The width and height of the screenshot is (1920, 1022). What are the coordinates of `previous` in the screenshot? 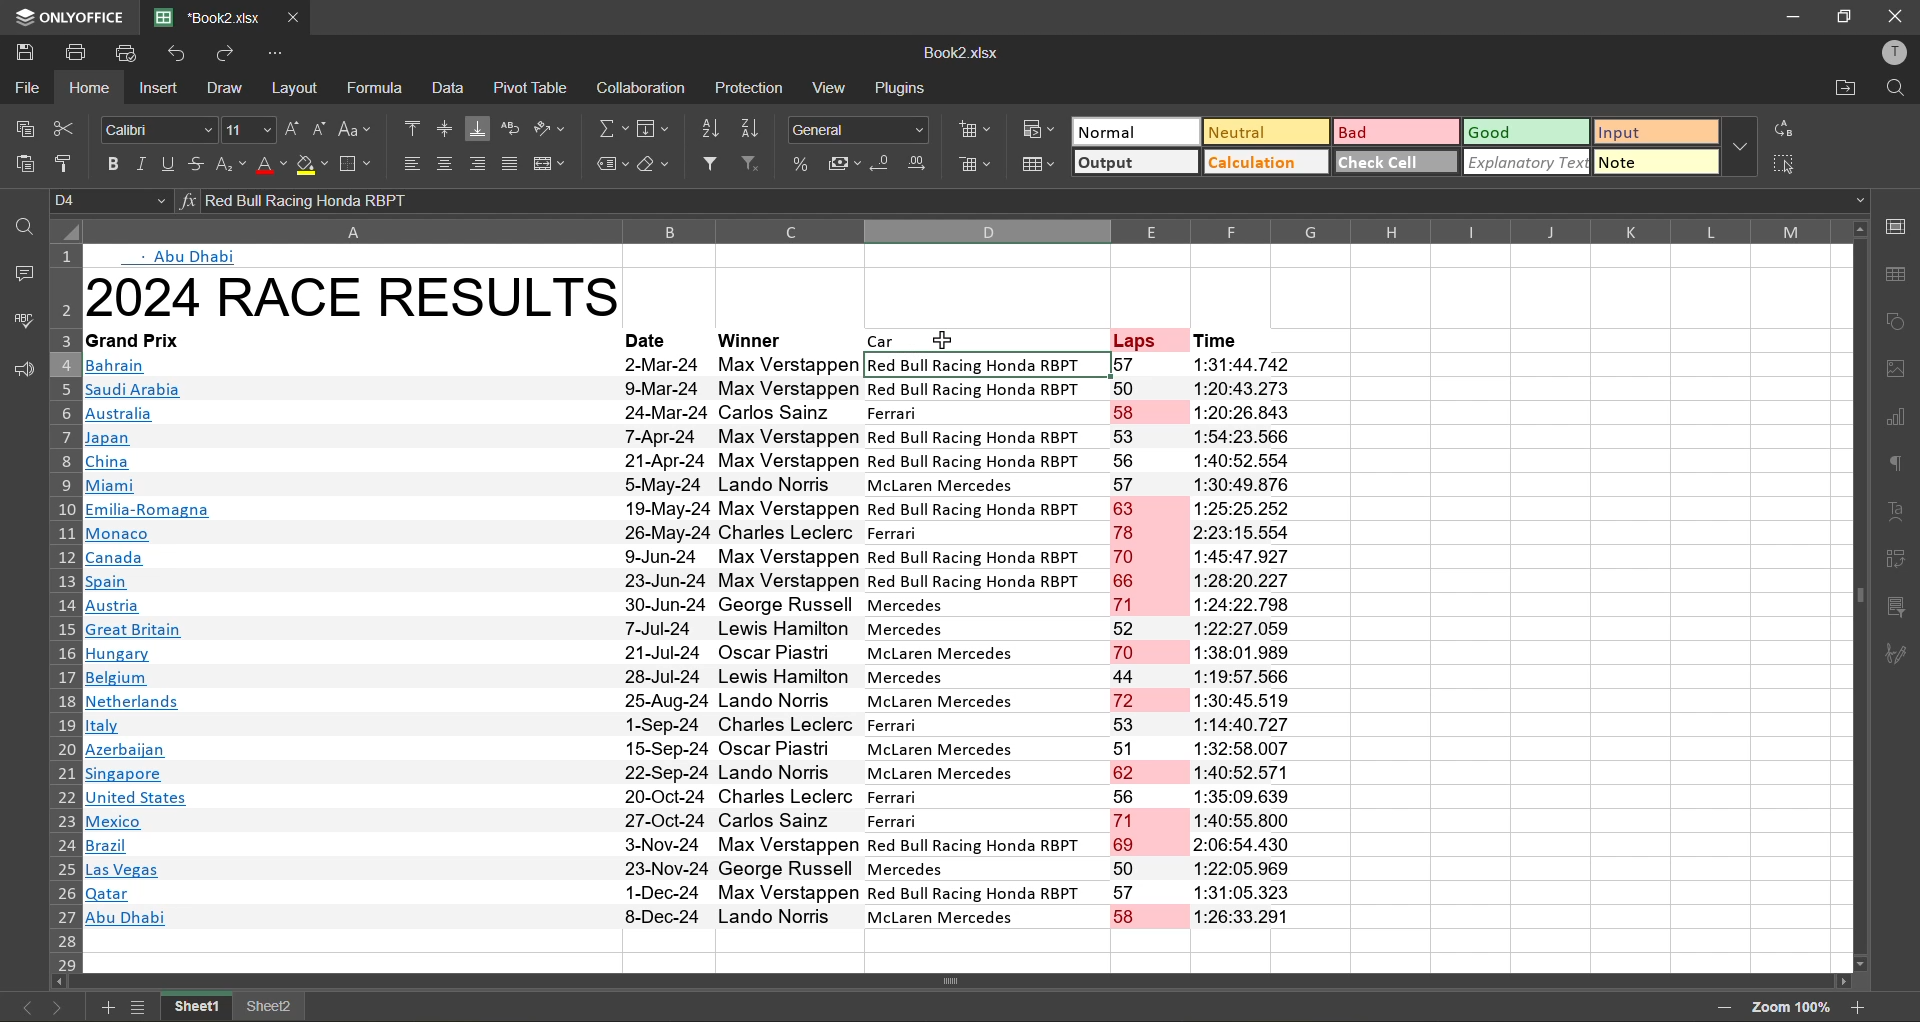 It's located at (16, 1007).